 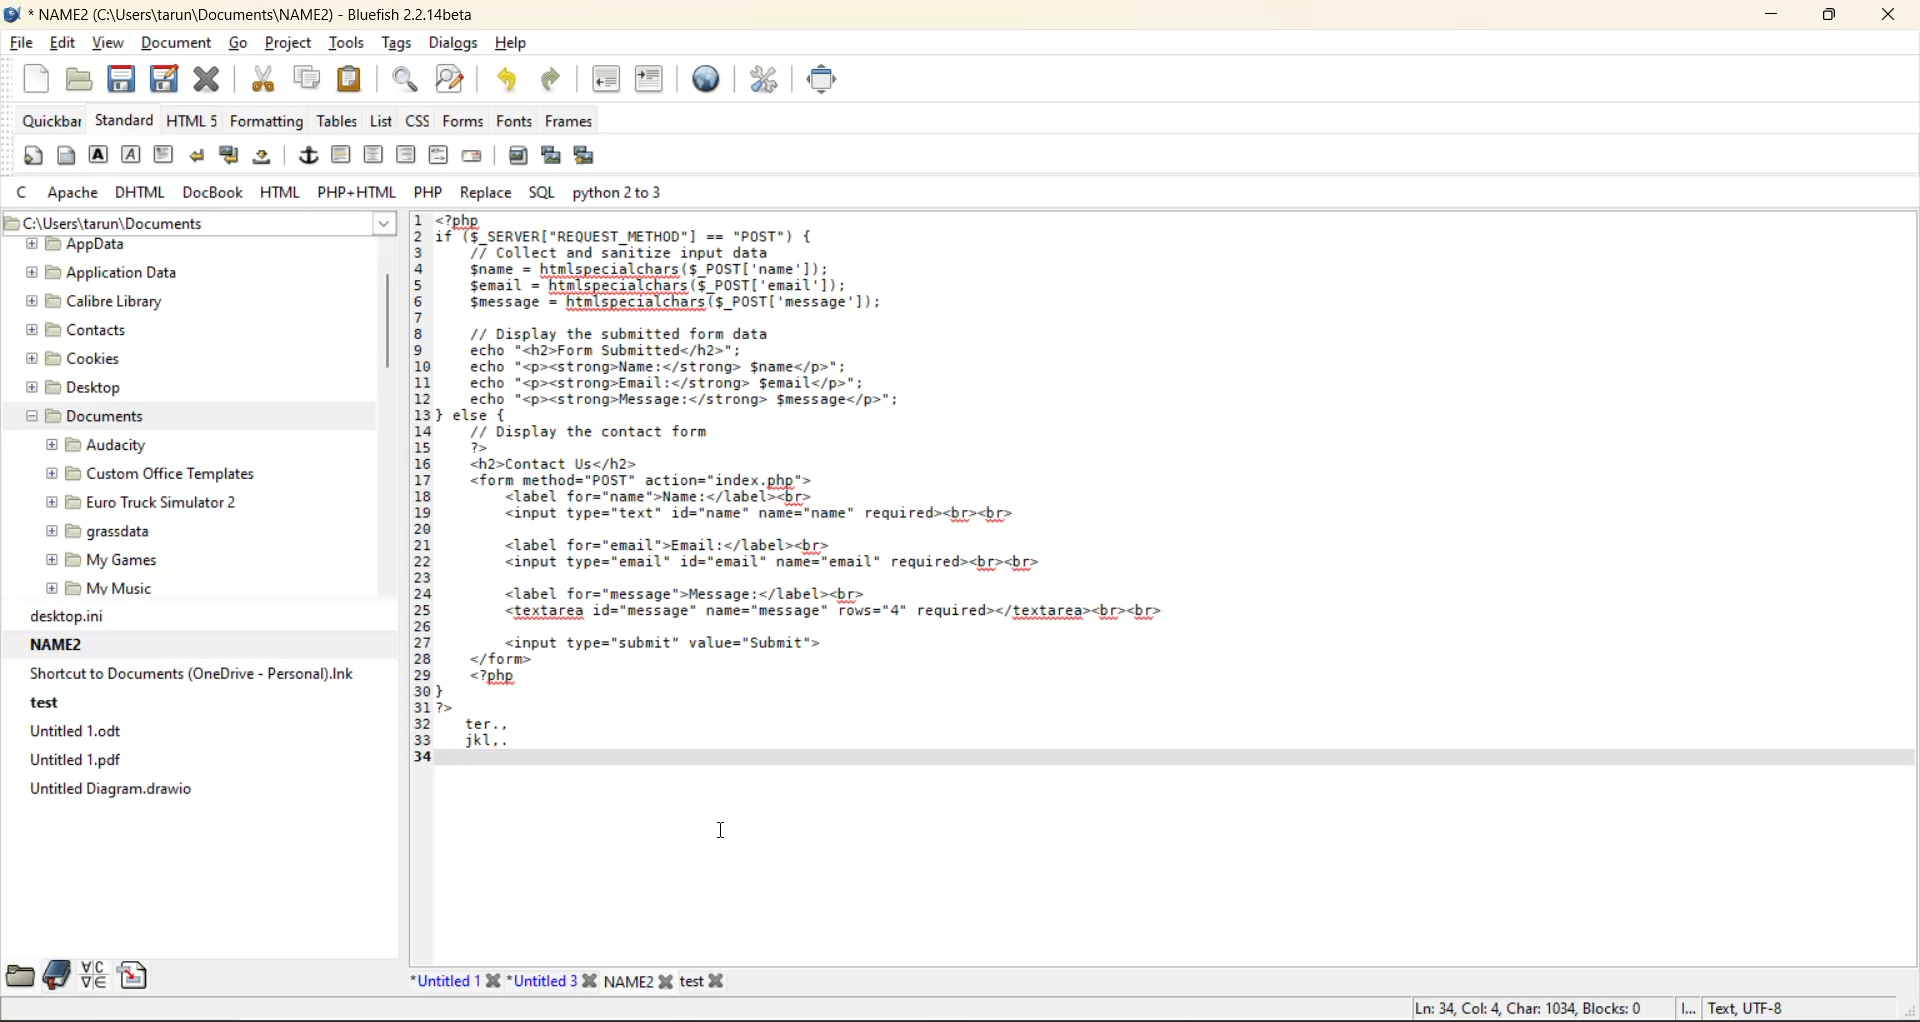 What do you see at coordinates (397, 39) in the screenshot?
I see `tags` at bounding box center [397, 39].